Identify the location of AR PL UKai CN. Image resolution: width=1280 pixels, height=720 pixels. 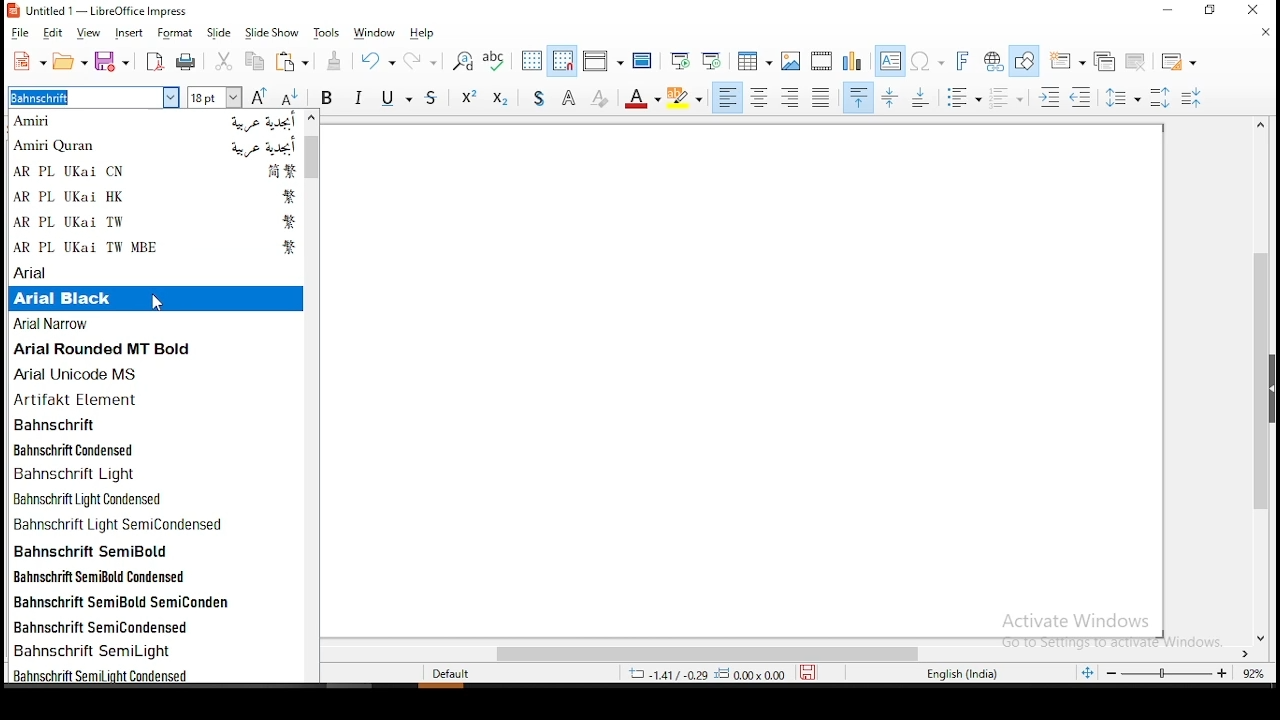
(160, 171).